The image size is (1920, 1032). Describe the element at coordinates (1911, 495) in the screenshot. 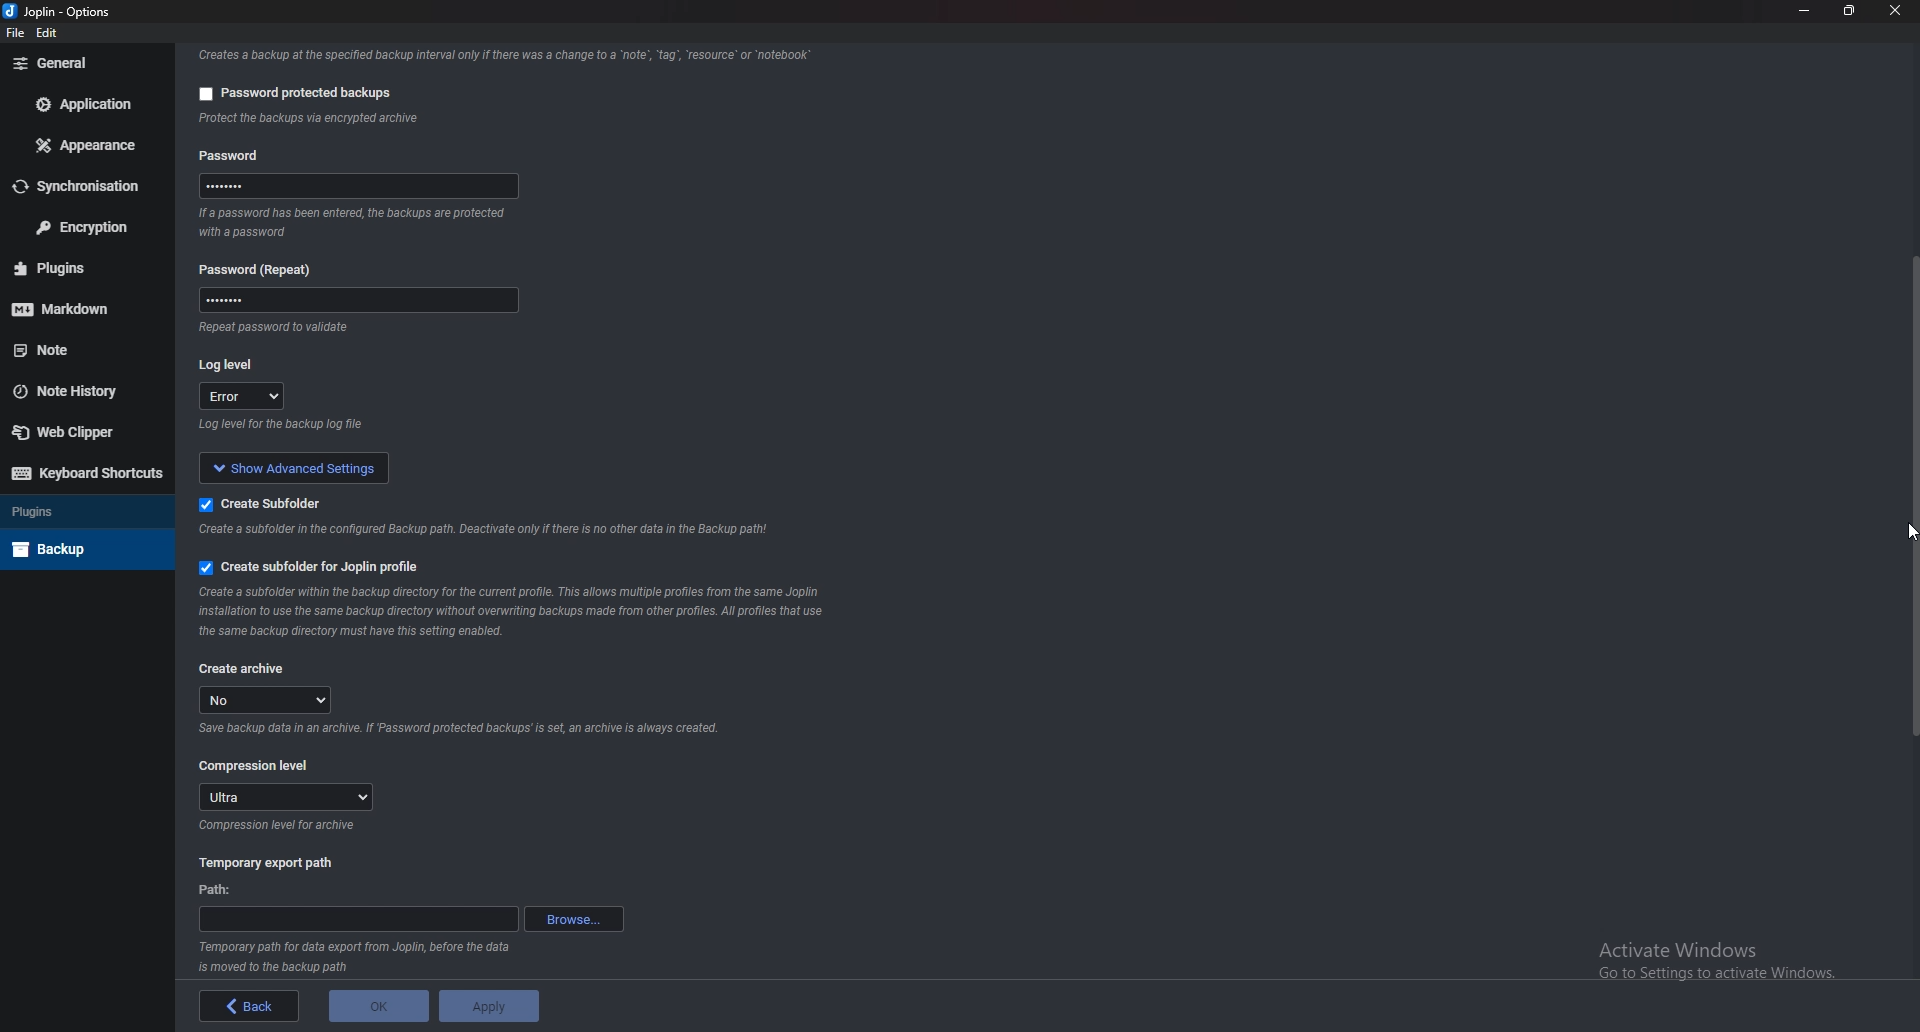

I see `Scroll bar` at that location.